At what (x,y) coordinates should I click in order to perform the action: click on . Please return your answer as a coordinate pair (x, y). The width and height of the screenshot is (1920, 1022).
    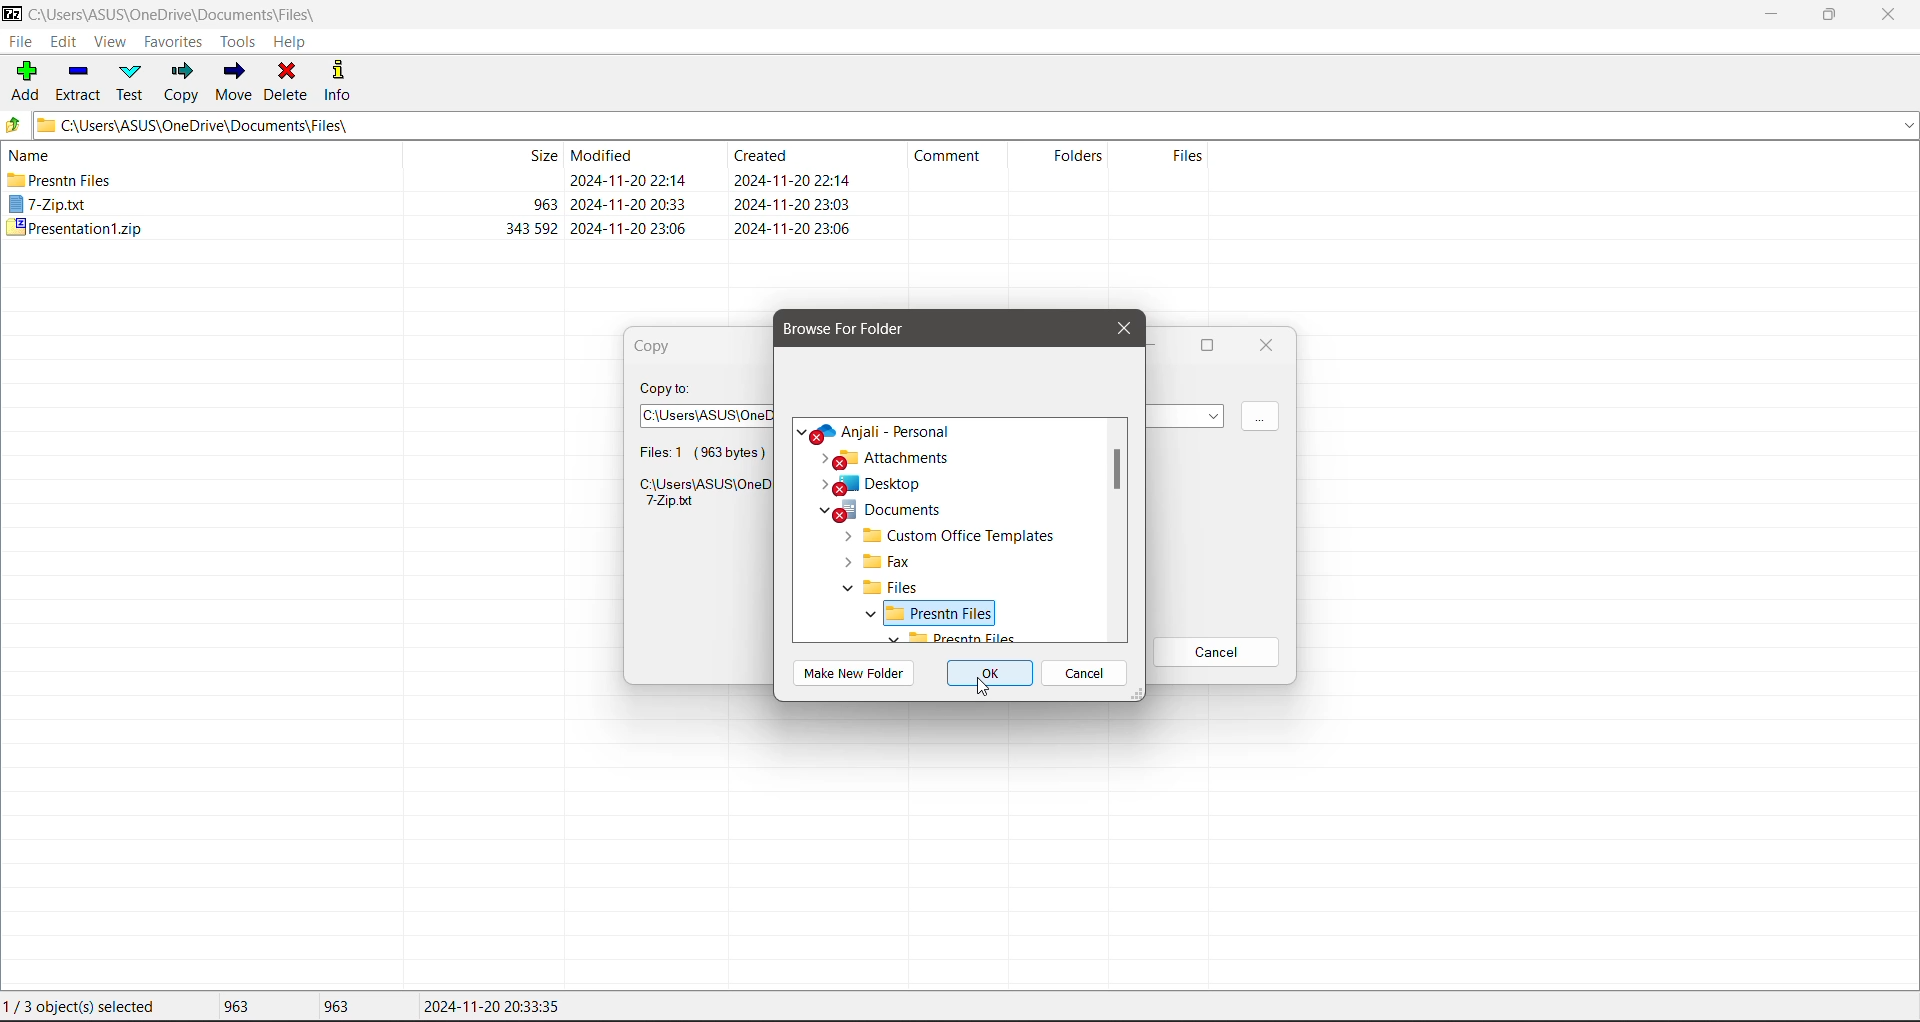
    Looking at the image, I should click on (924, 637).